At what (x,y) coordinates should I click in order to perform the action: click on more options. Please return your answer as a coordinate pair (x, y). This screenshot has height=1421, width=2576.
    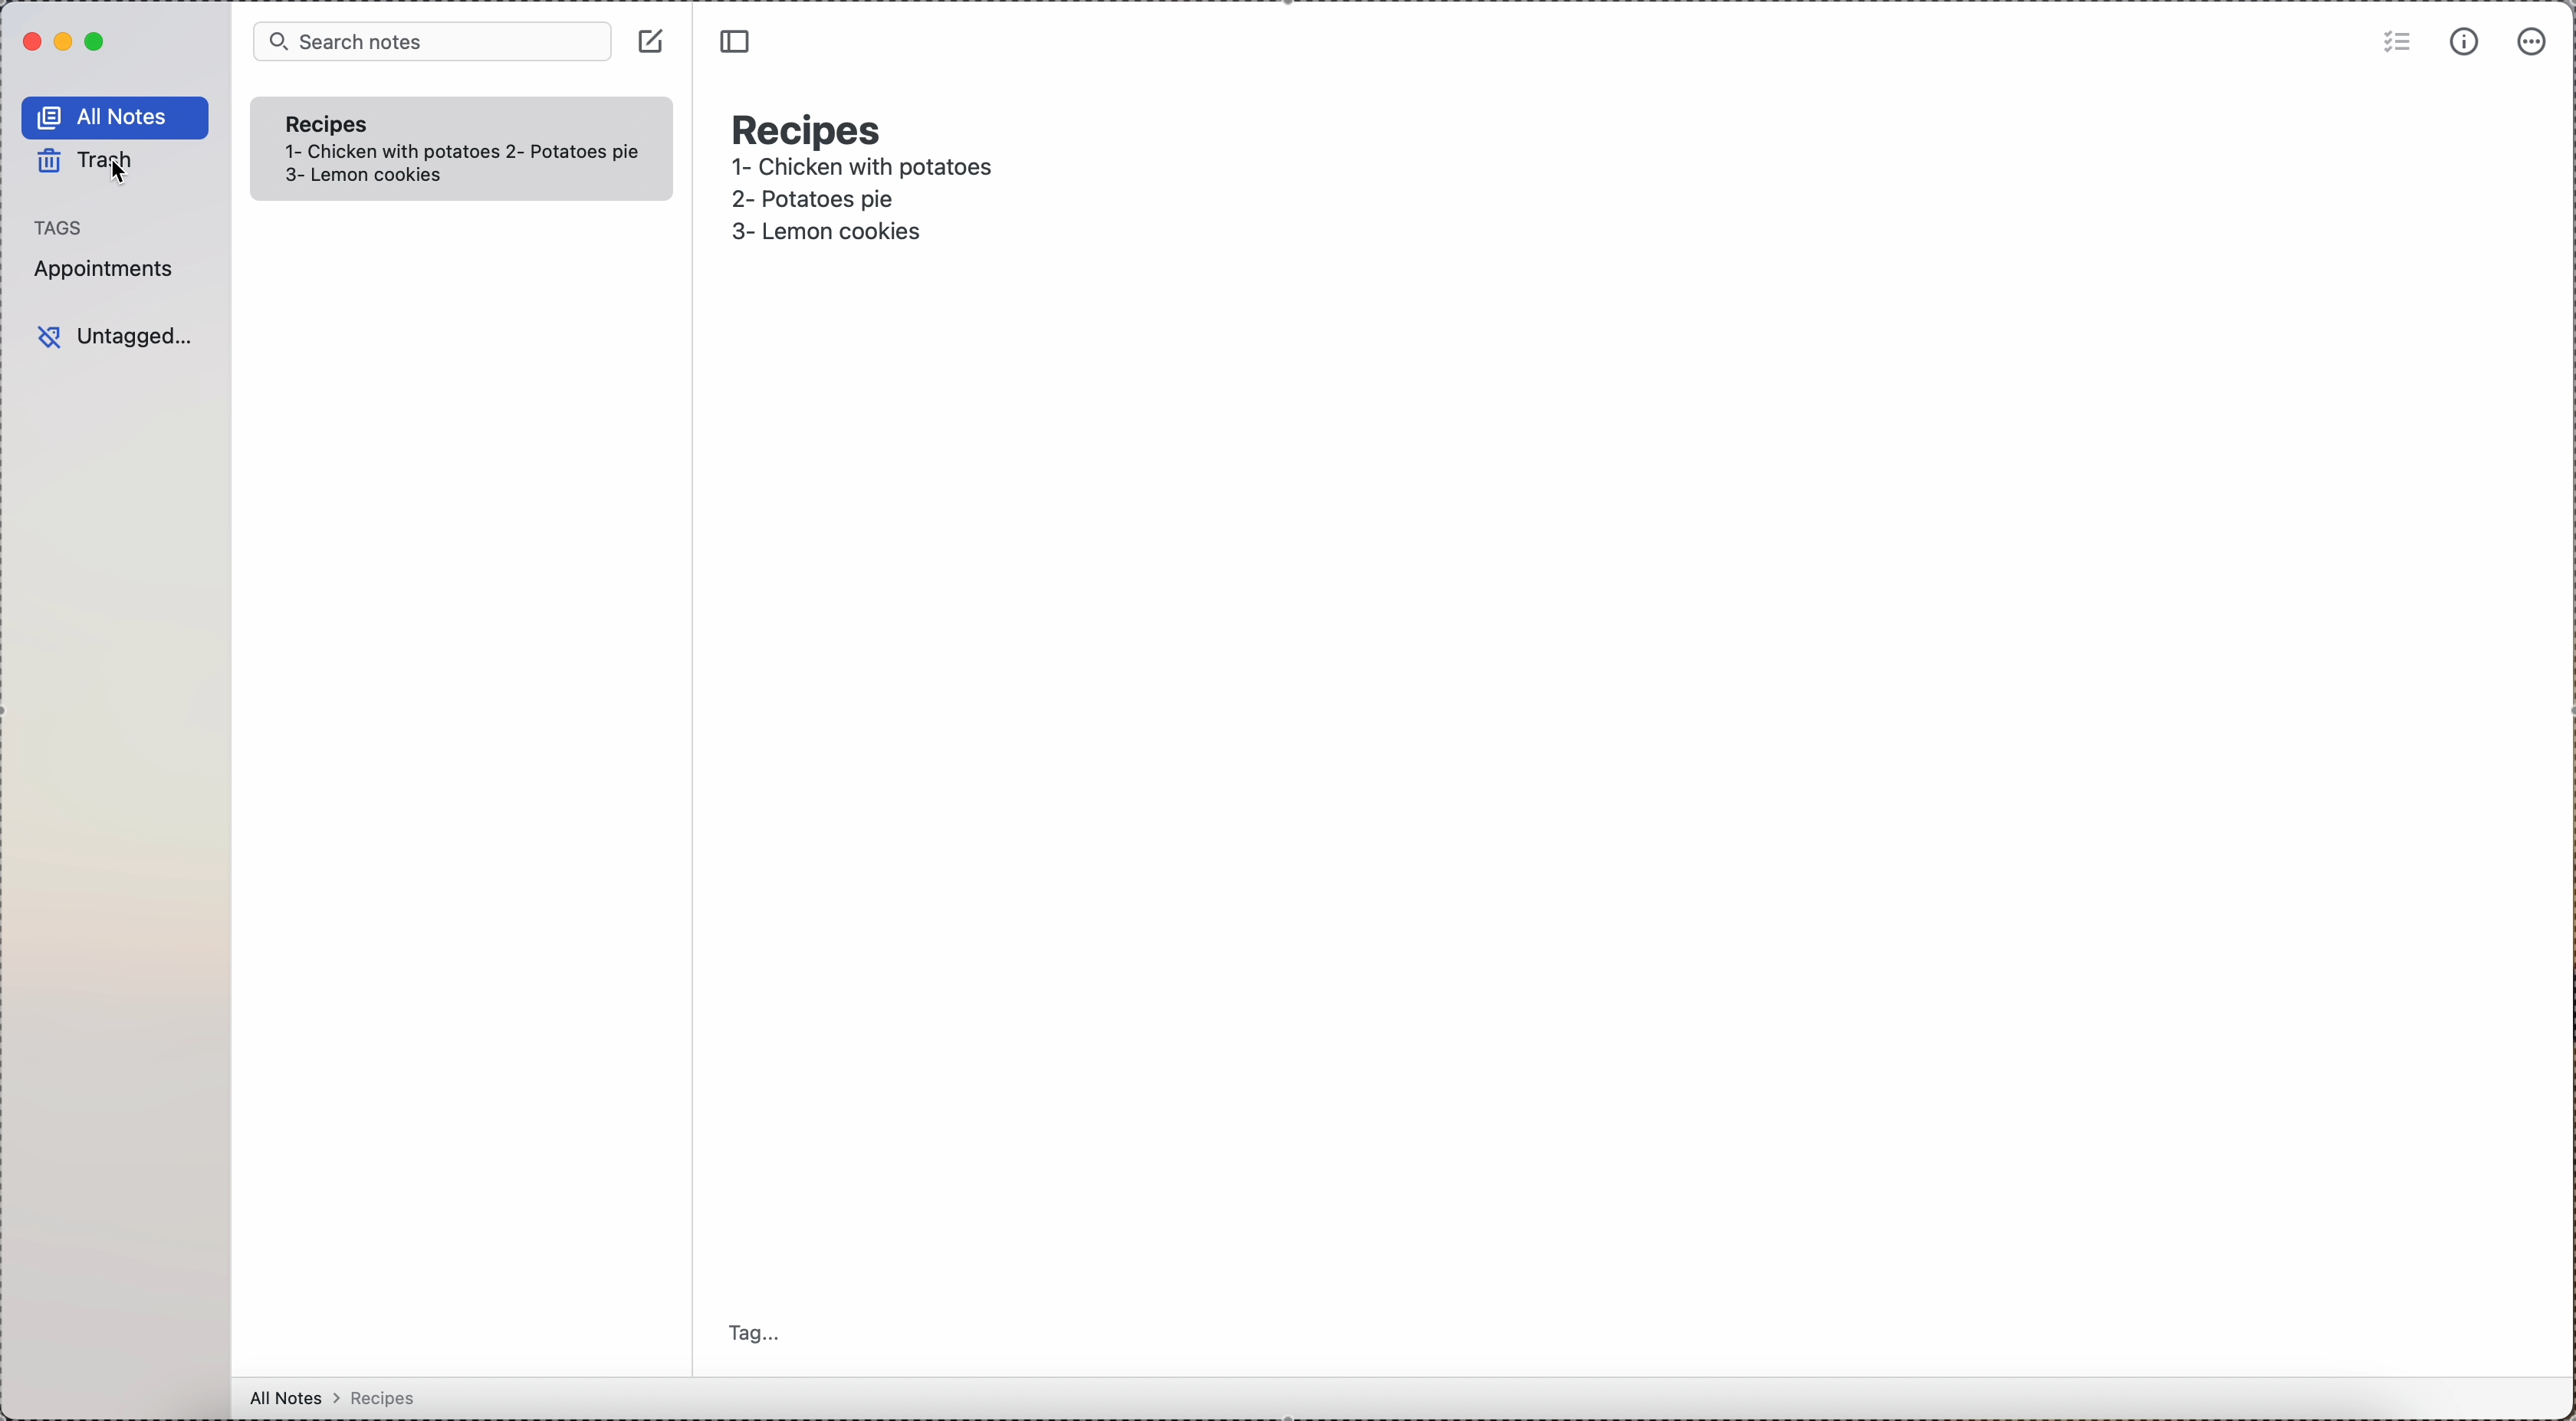
    Looking at the image, I should click on (2532, 43).